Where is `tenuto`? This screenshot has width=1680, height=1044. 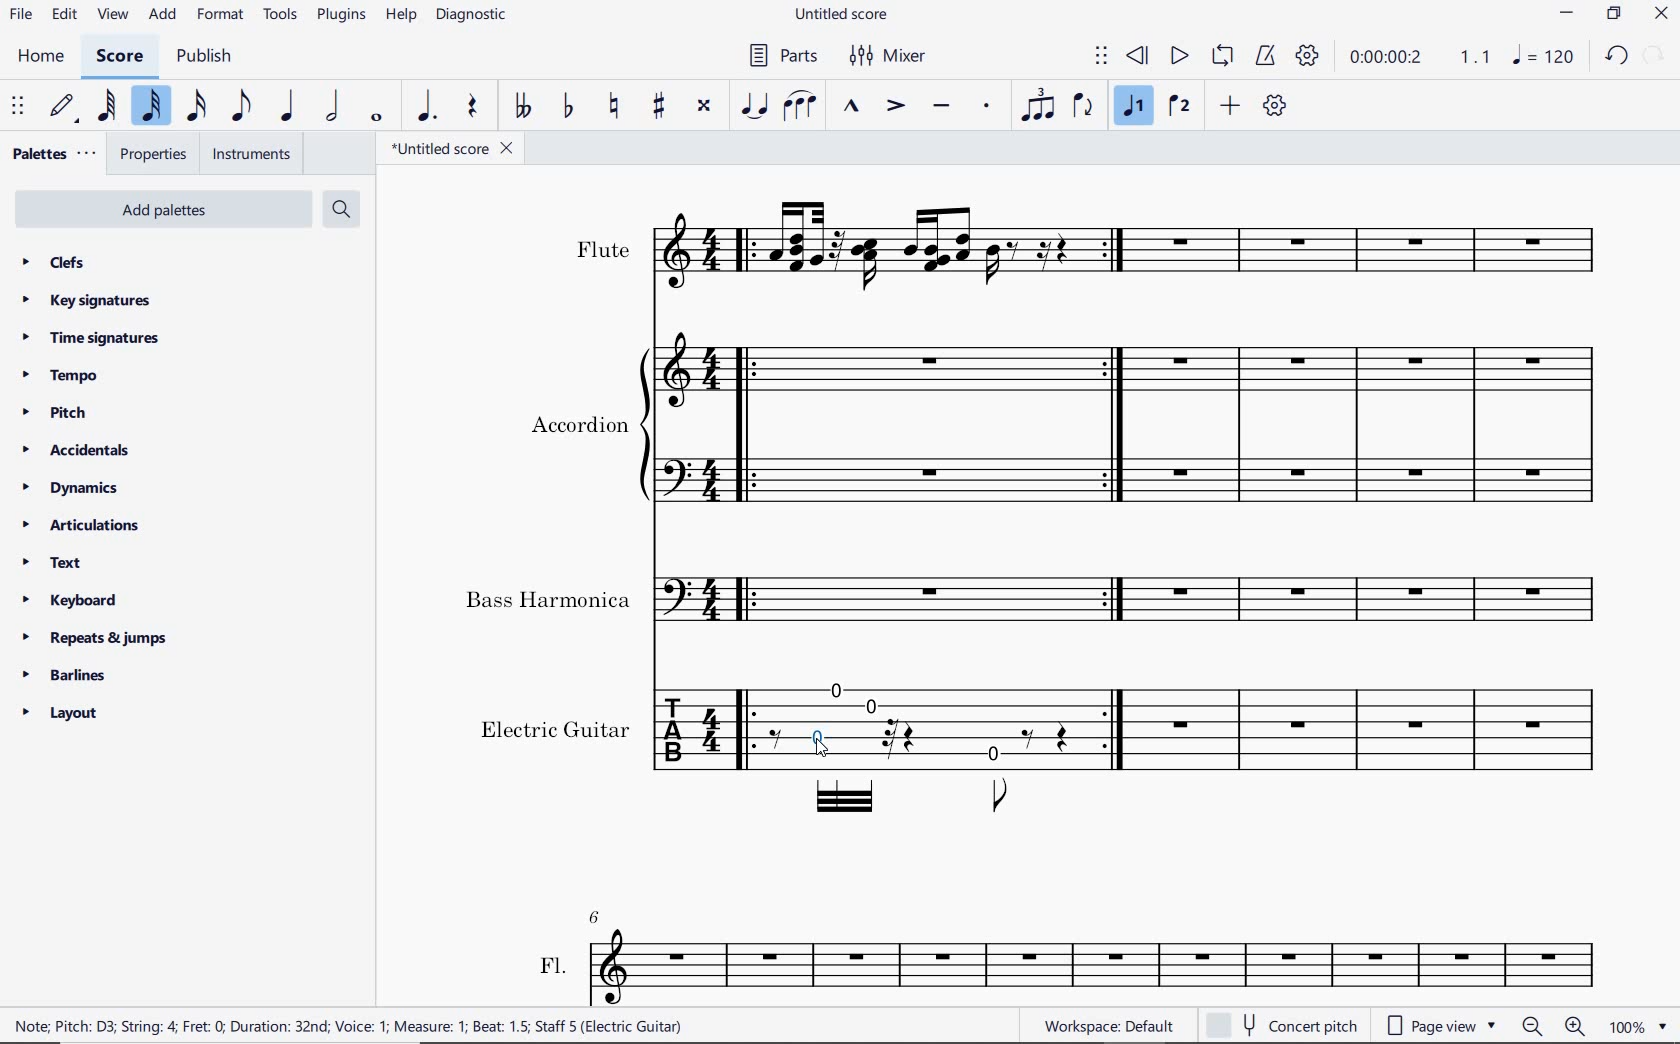 tenuto is located at coordinates (943, 107).